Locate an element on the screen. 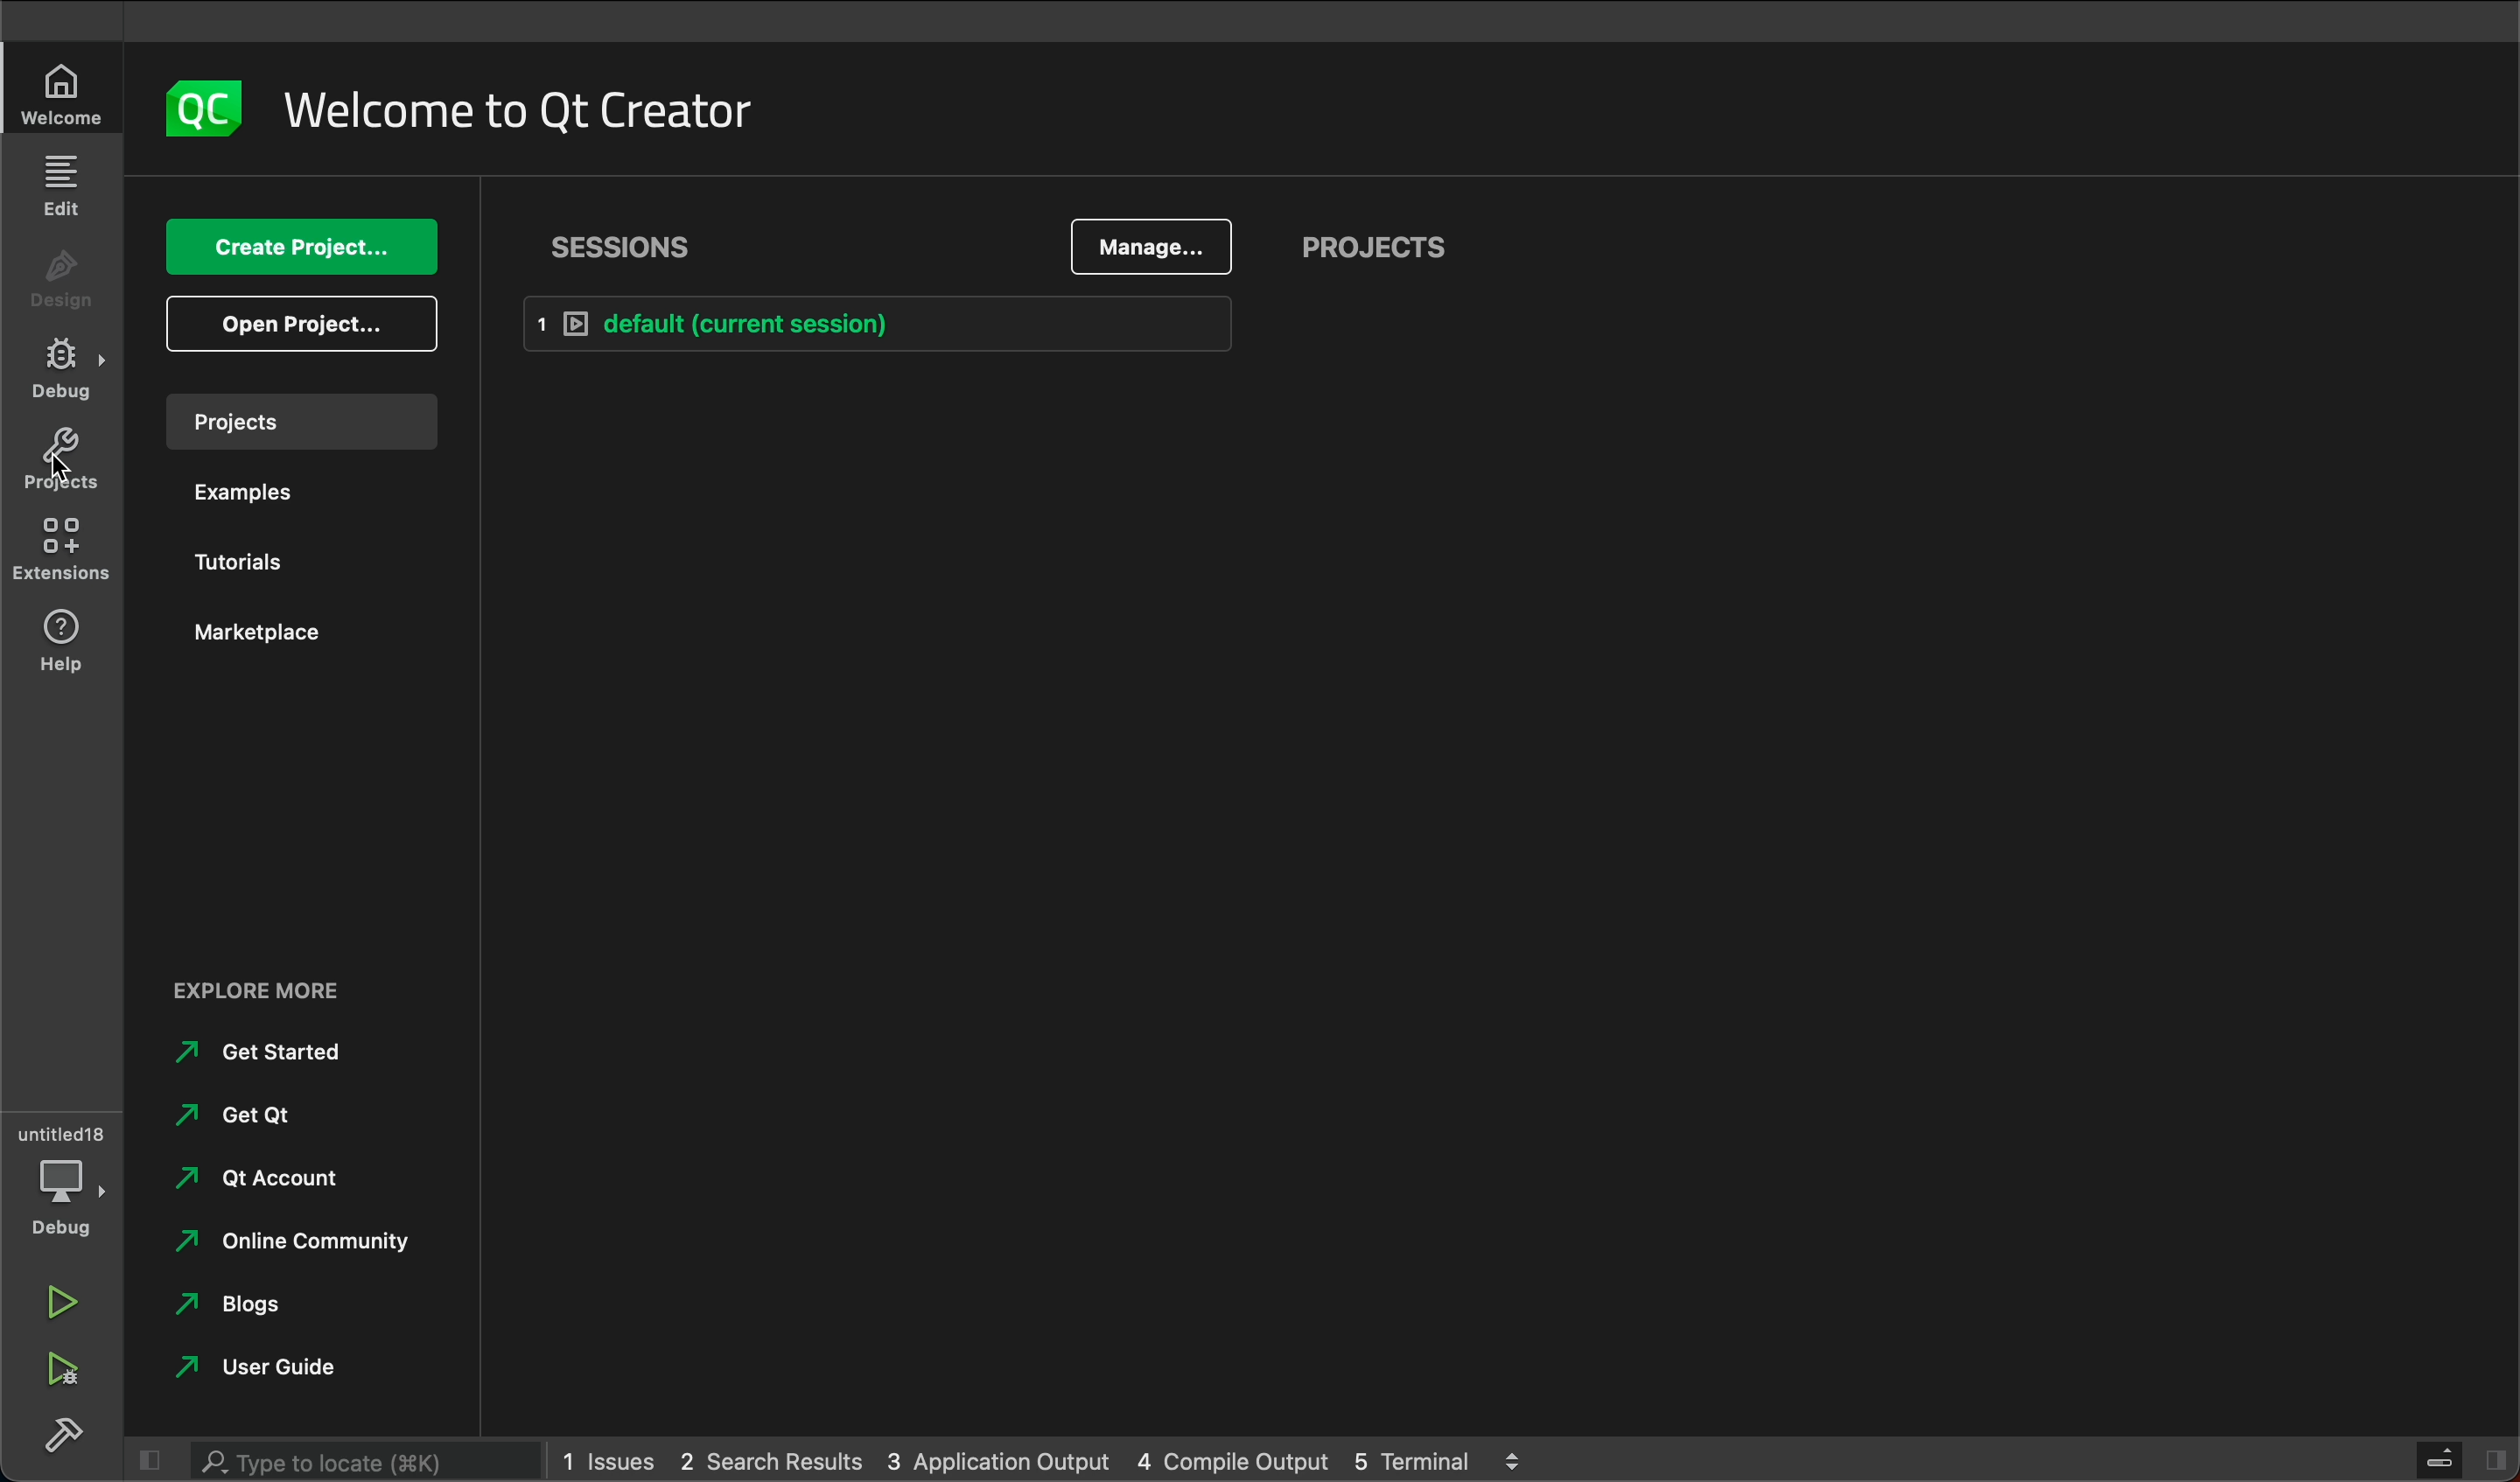 Image resolution: width=2520 pixels, height=1482 pixels. 2 Search Results is located at coordinates (769, 1458).